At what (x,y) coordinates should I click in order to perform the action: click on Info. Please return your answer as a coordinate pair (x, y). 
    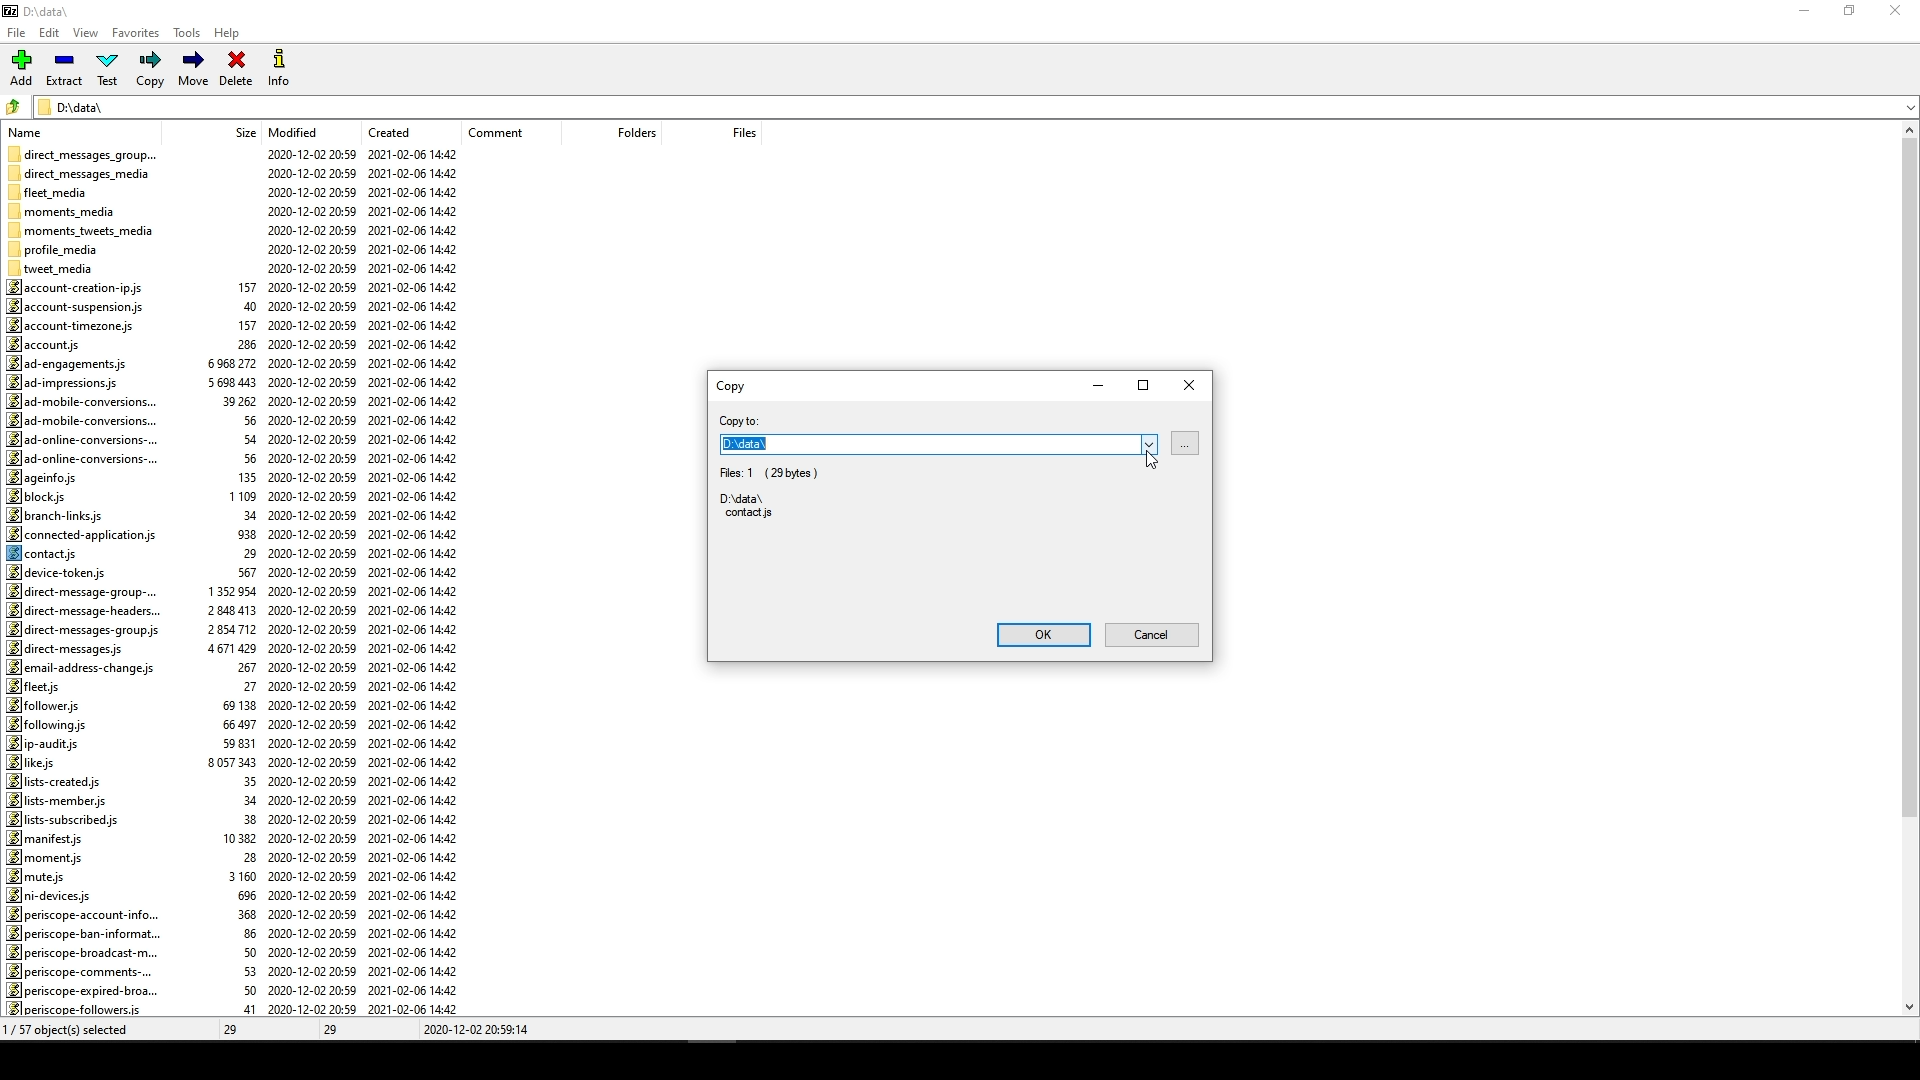
    Looking at the image, I should click on (278, 68).